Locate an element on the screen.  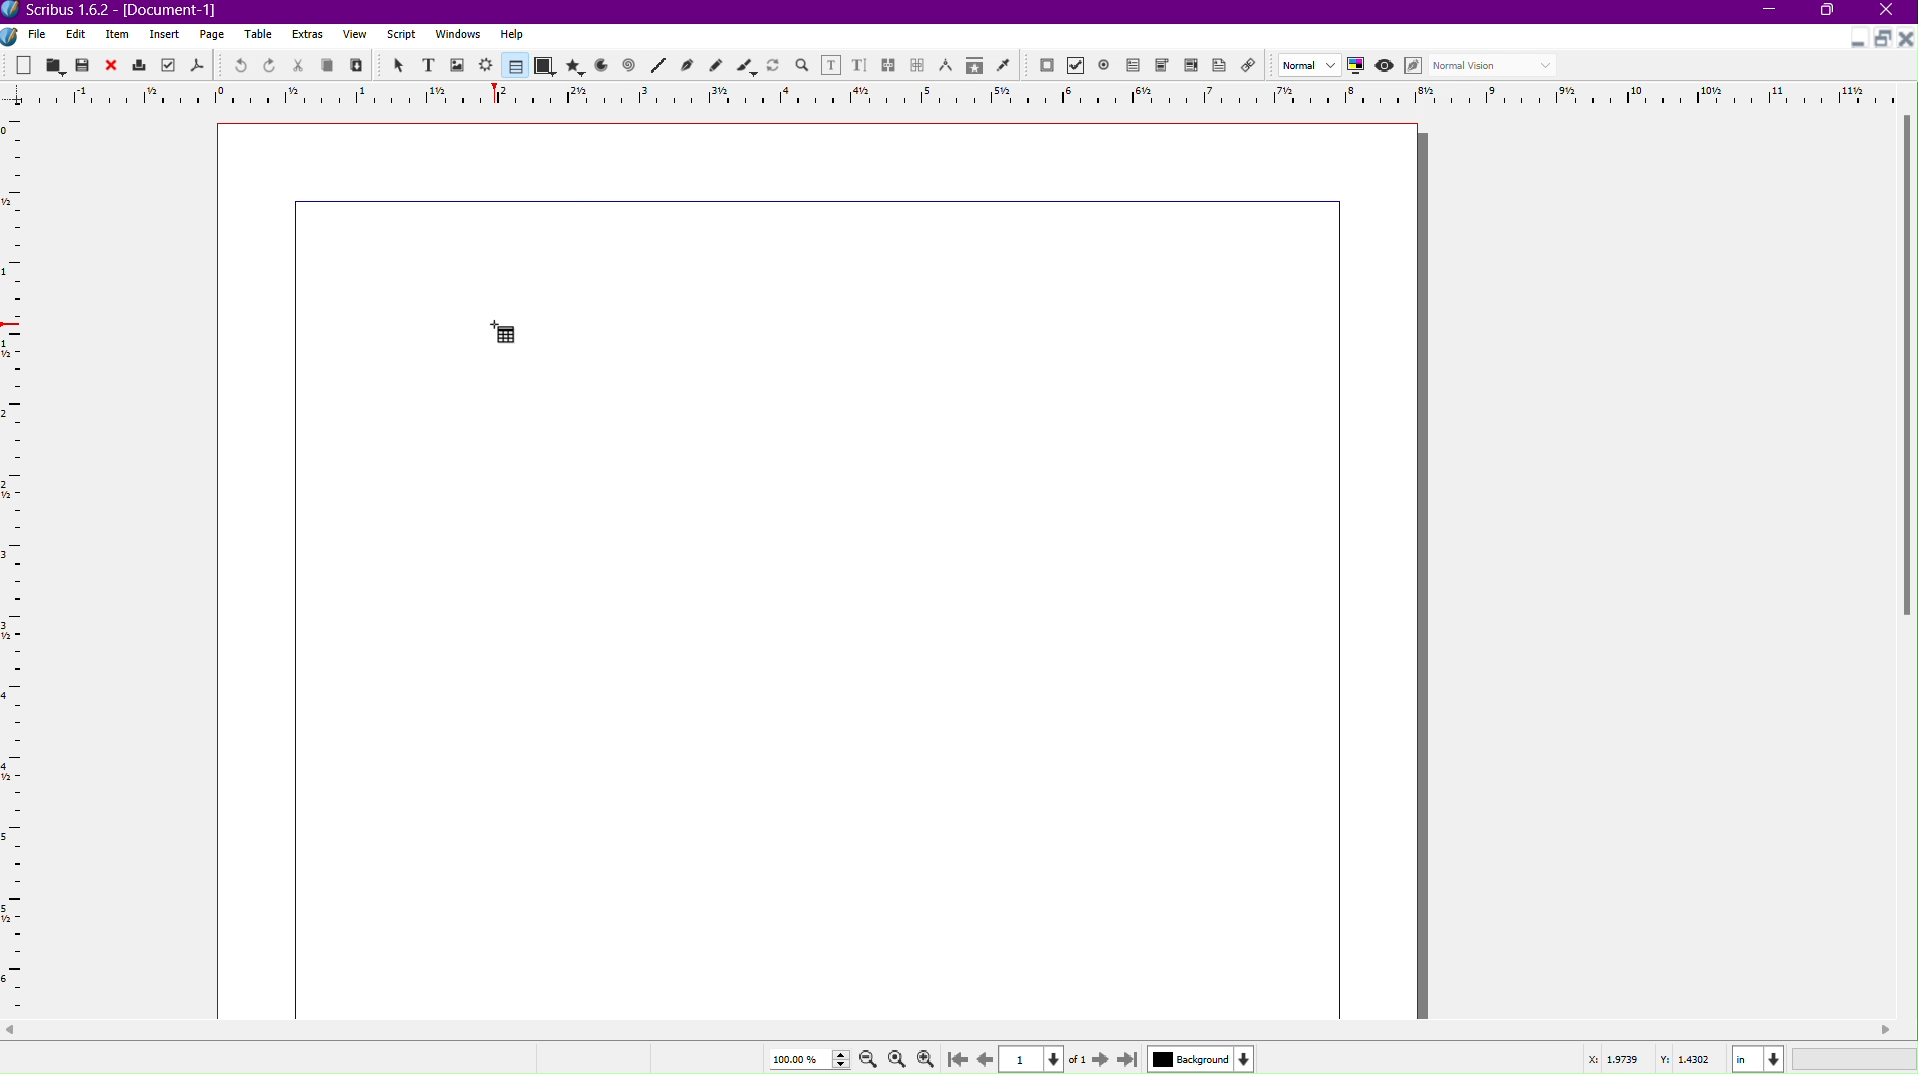
Zoom Out is located at coordinates (864, 1059).